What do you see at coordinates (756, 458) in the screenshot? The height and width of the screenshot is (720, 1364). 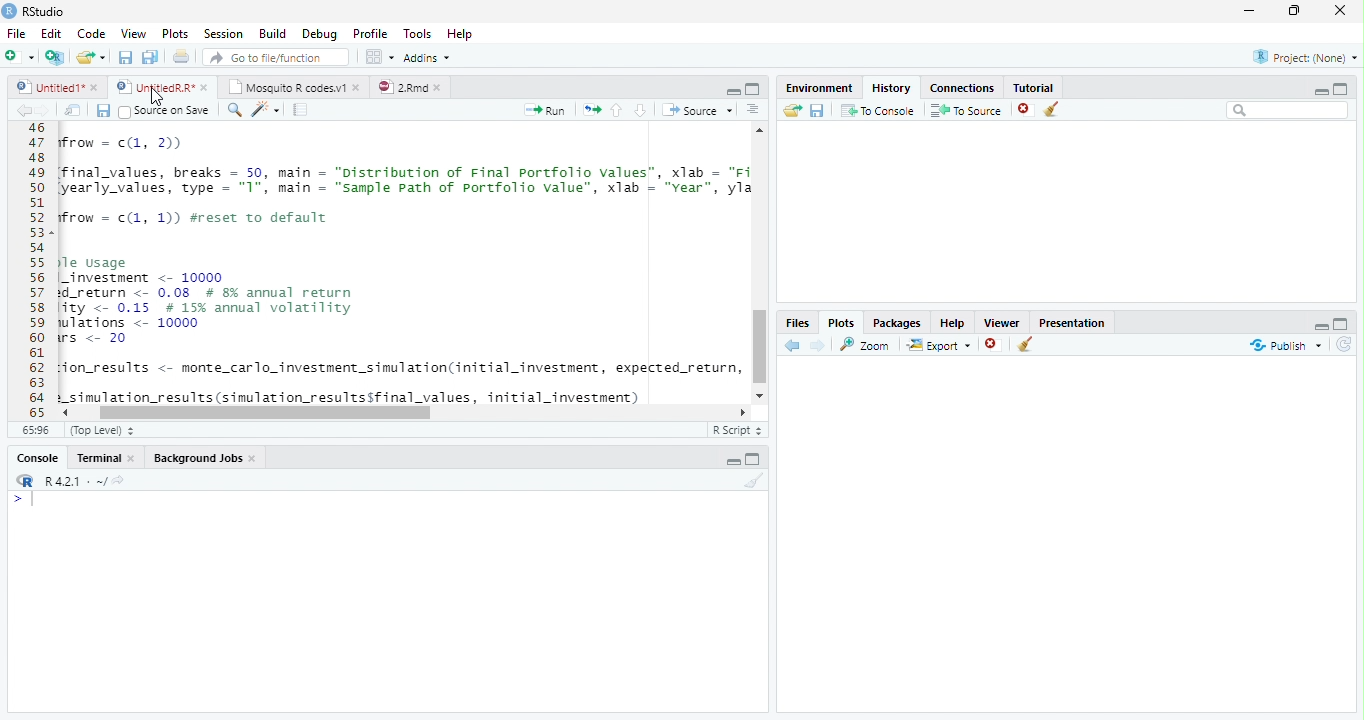 I see `Full Height` at bounding box center [756, 458].